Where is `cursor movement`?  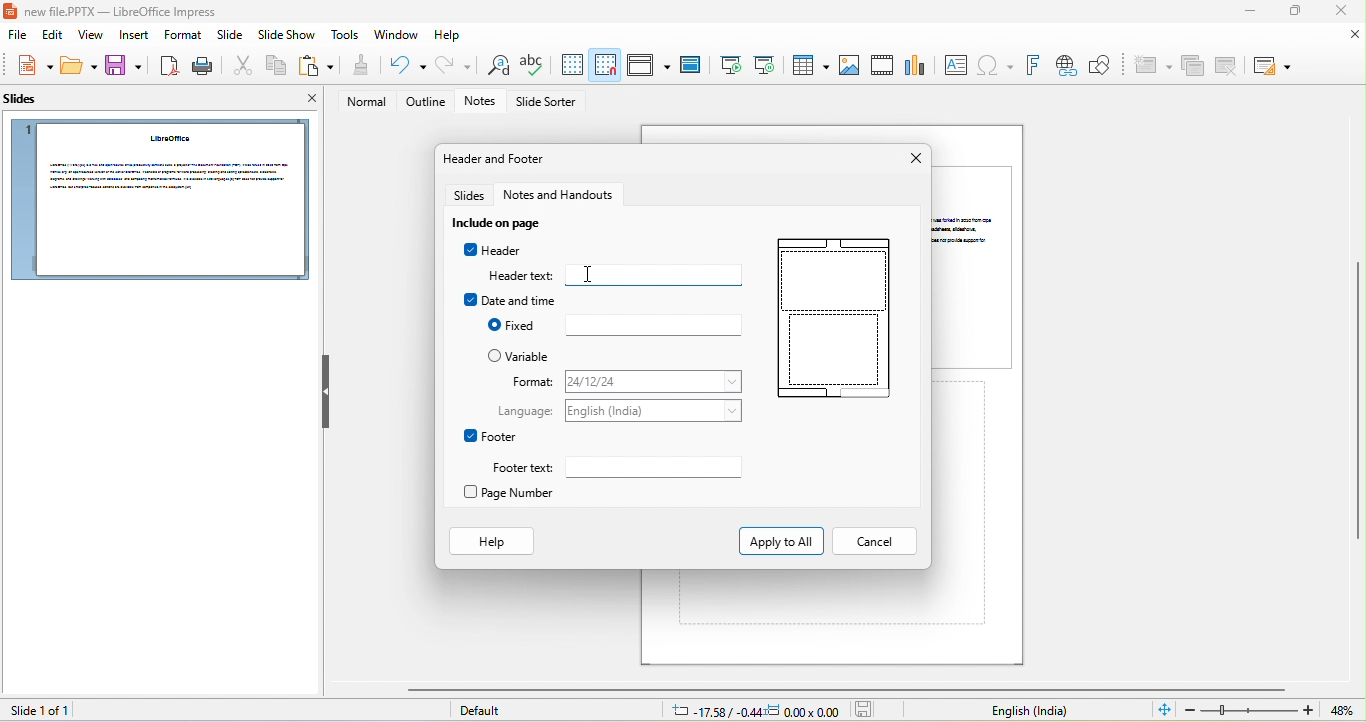 cursor movement is located at coordinates (588, 275).